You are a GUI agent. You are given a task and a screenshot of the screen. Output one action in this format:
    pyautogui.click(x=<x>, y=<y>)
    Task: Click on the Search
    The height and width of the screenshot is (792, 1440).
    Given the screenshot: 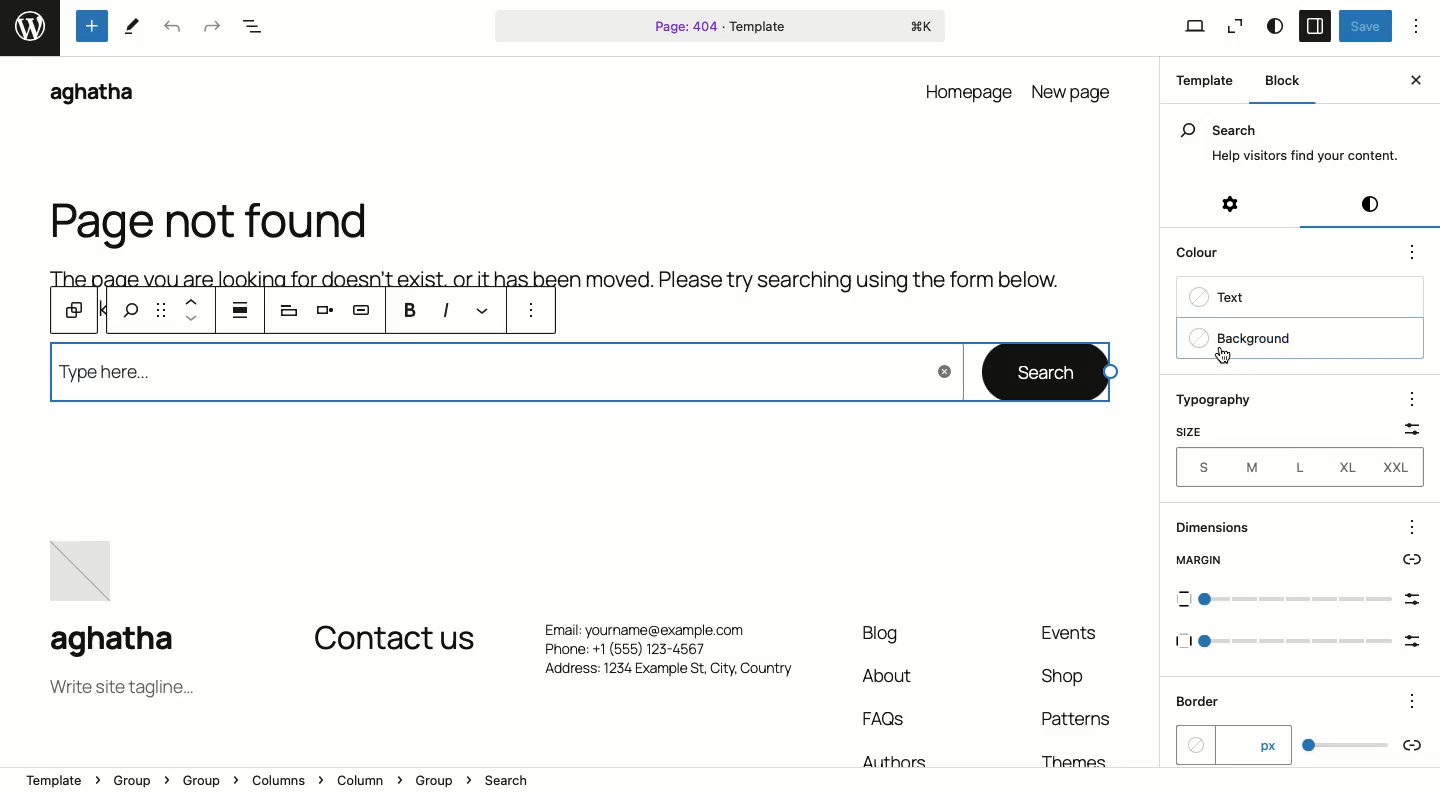 What is the action you would take?
    pyautogui.click(x=1044, y=371)
    